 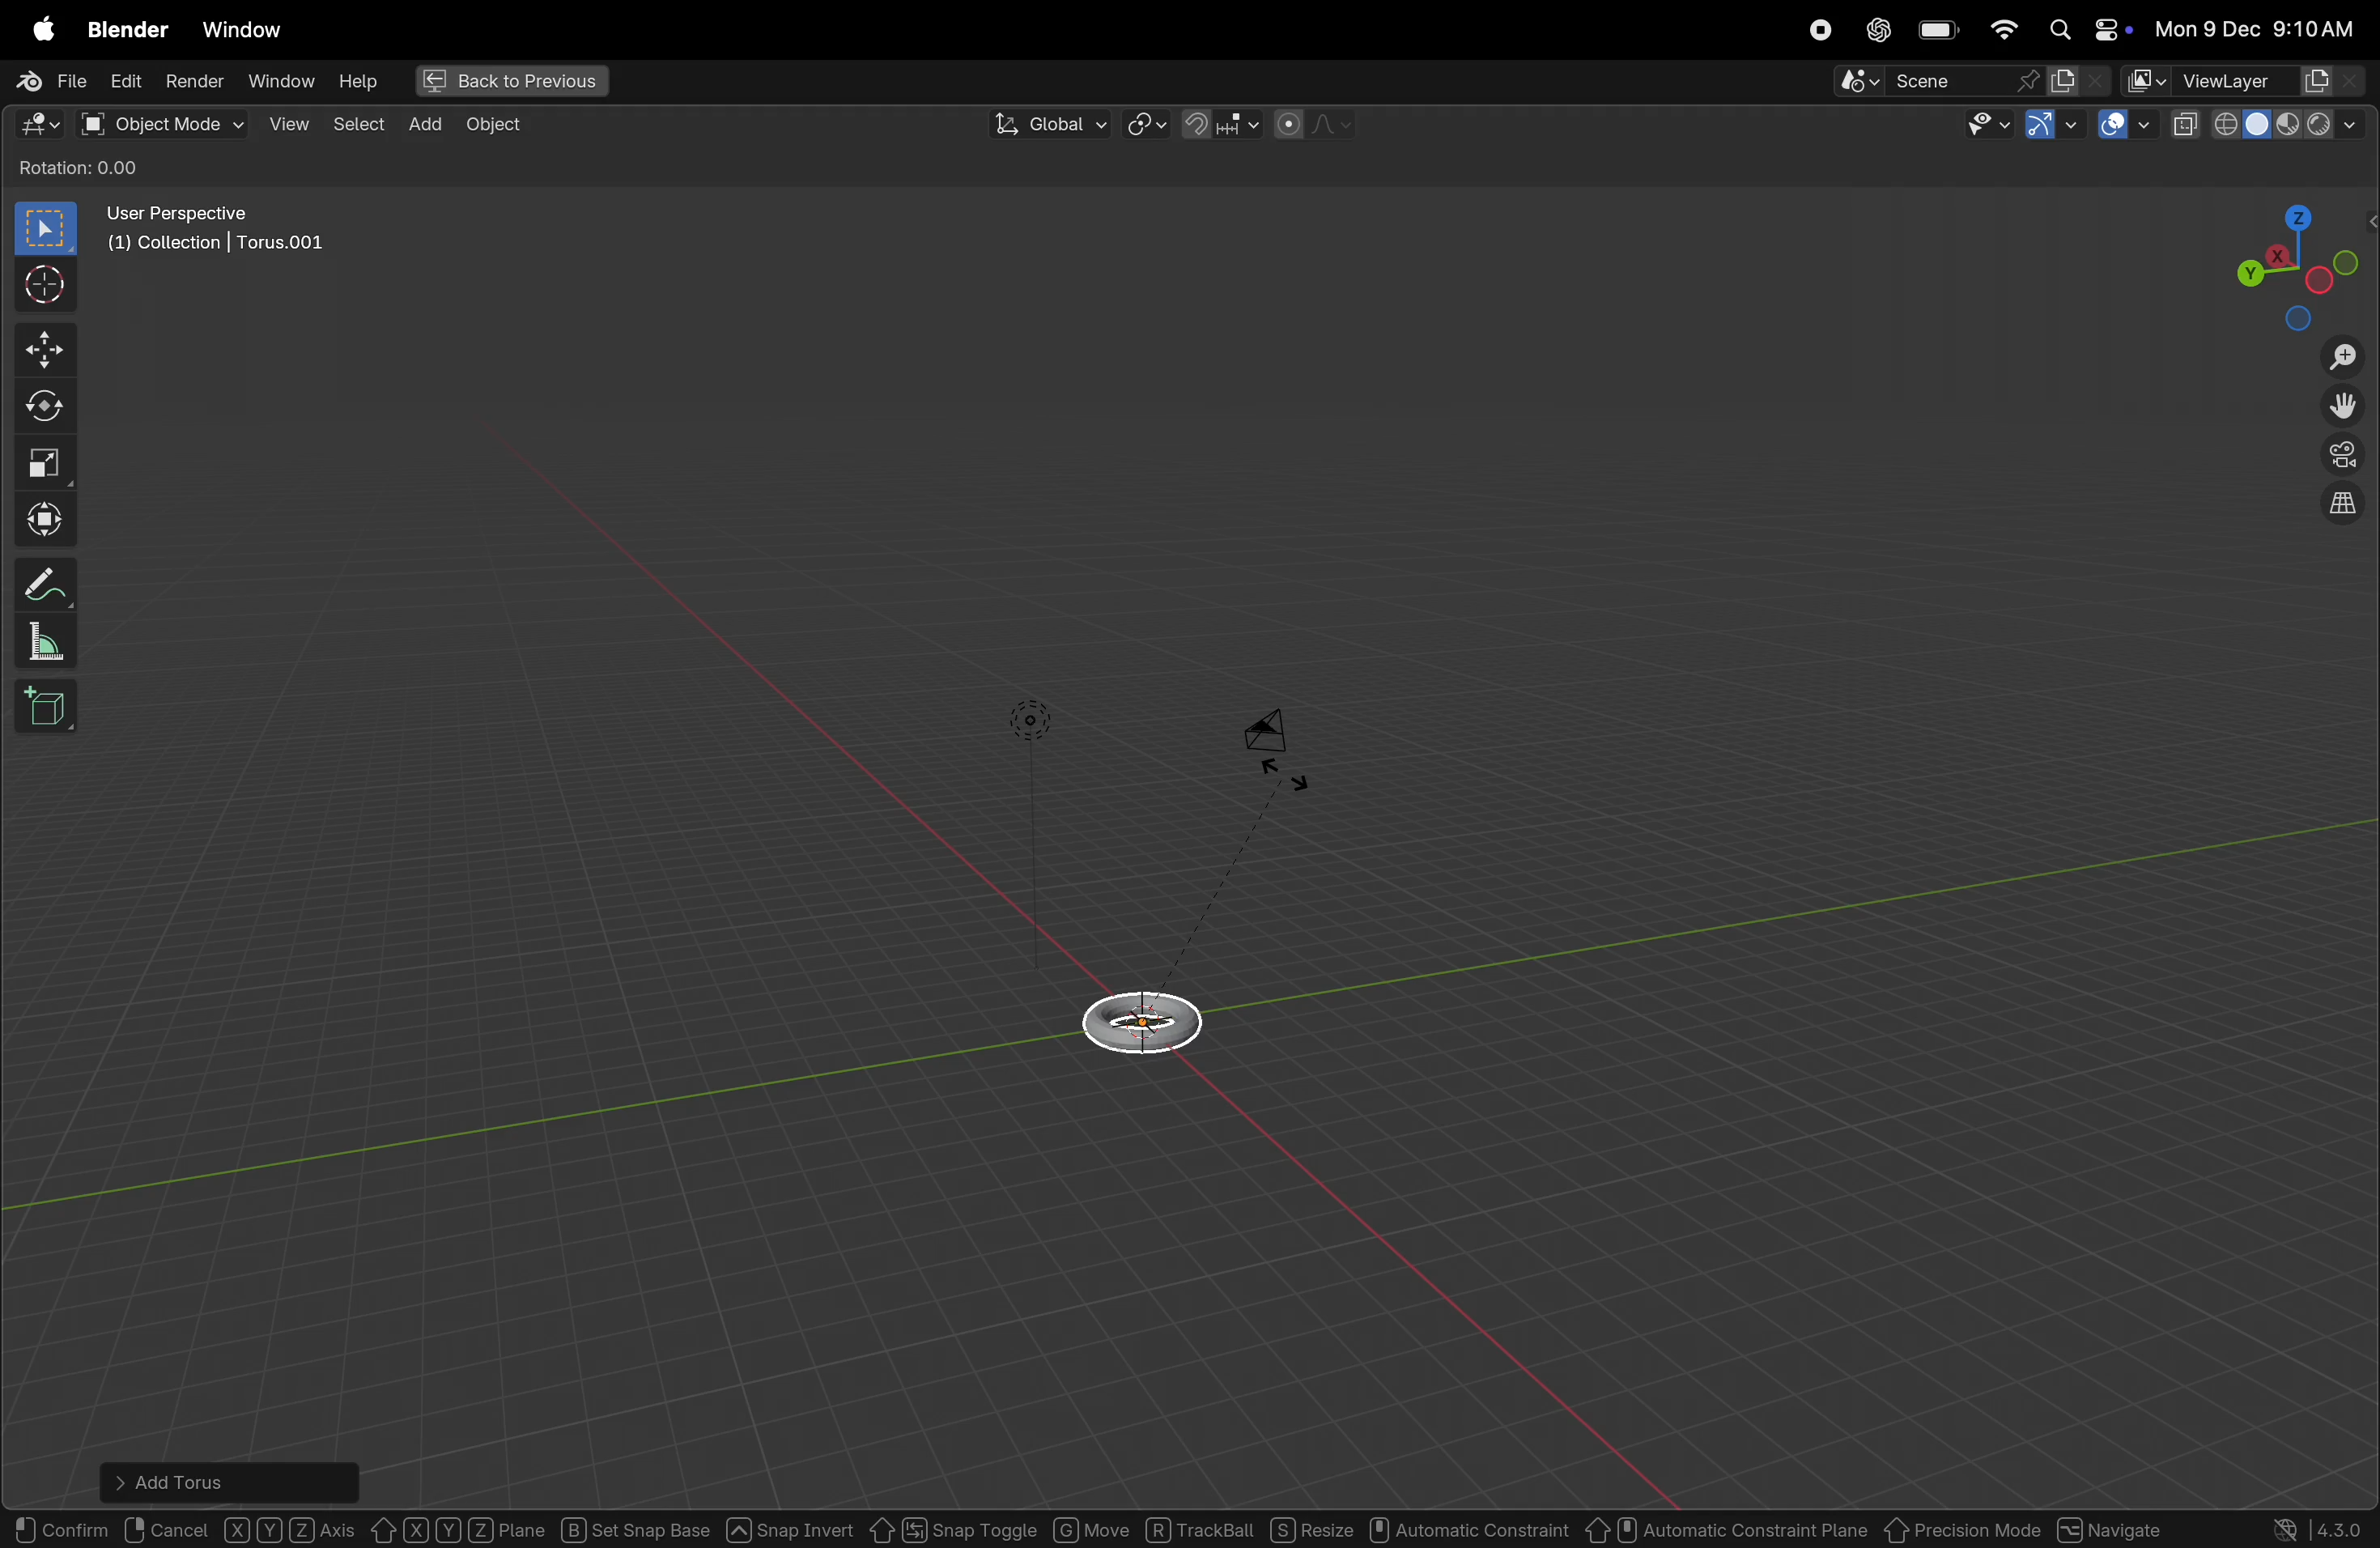 What do you see at coordinates (2050, 126) in the screenshot?
I see `Gimzos` at bounding box center [2050, 126].